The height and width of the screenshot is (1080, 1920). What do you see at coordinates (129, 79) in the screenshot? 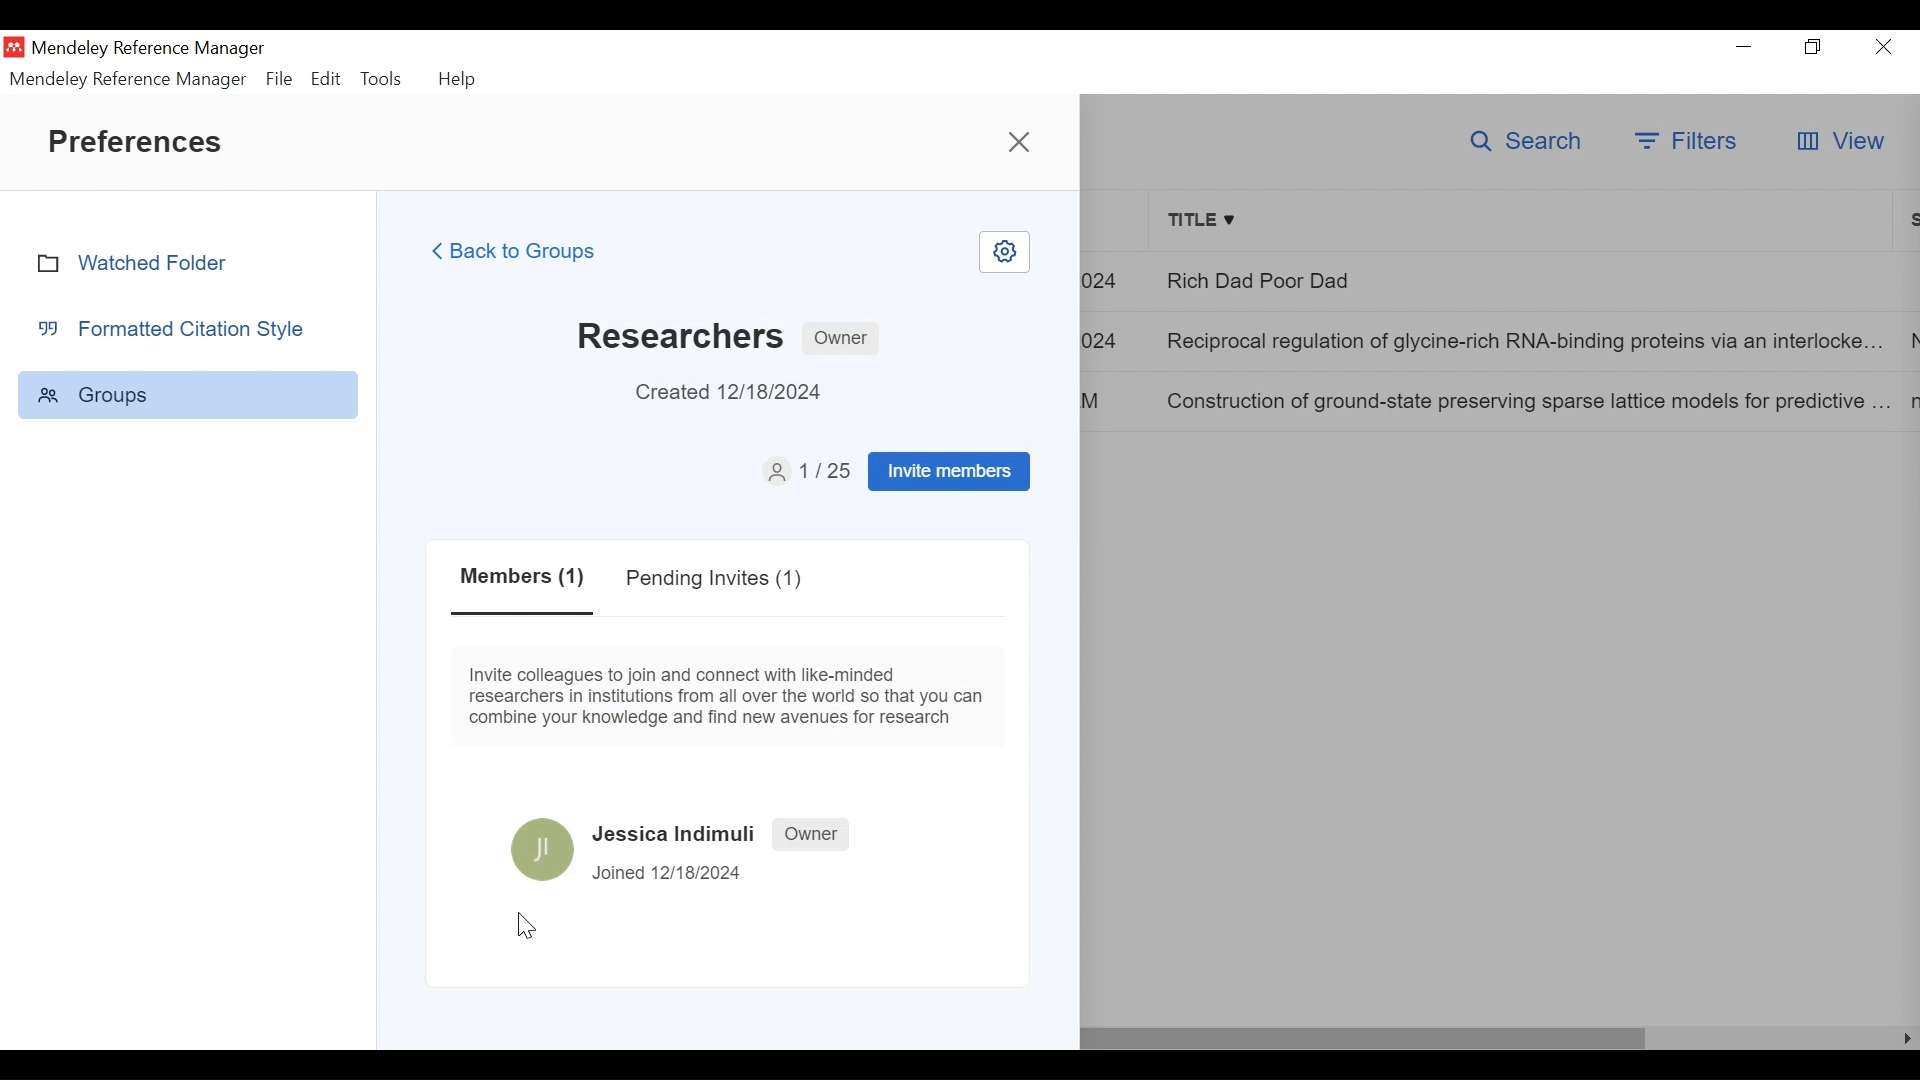
I see `Mendeley Reference Manager` at bounding box center [129, 79].